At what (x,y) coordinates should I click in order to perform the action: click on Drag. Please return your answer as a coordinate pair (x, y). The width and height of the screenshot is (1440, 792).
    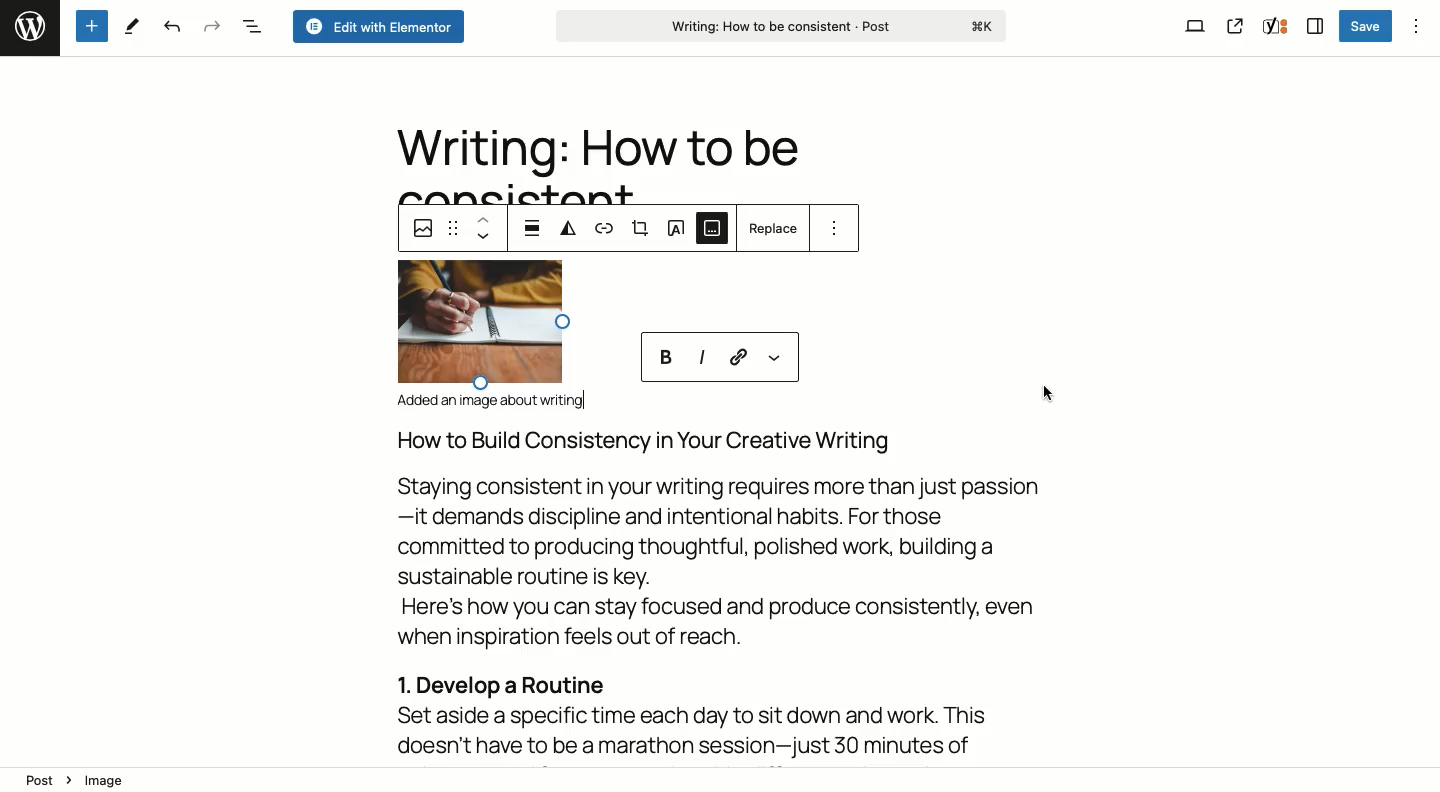
    Looking at the image, I should click on (454, 228).